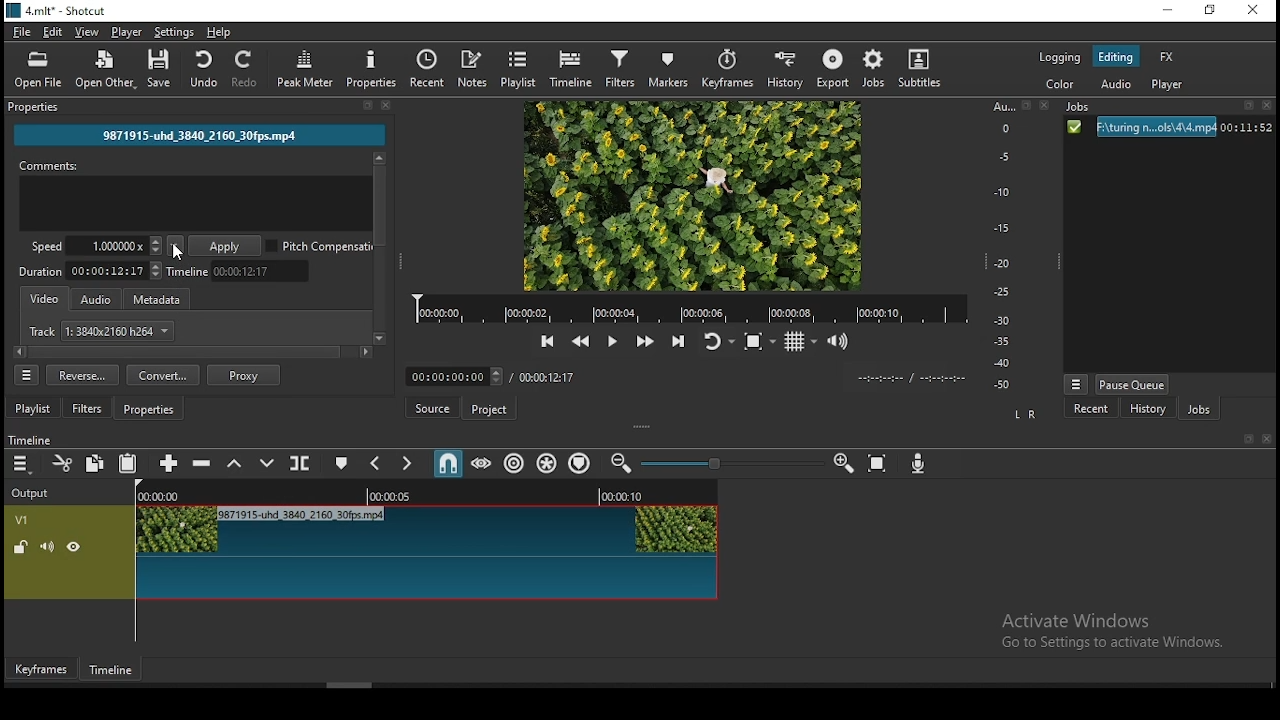 The height and width of the screenshot is (720, 1280). I want to click on scroll bar, so click(465, 685).